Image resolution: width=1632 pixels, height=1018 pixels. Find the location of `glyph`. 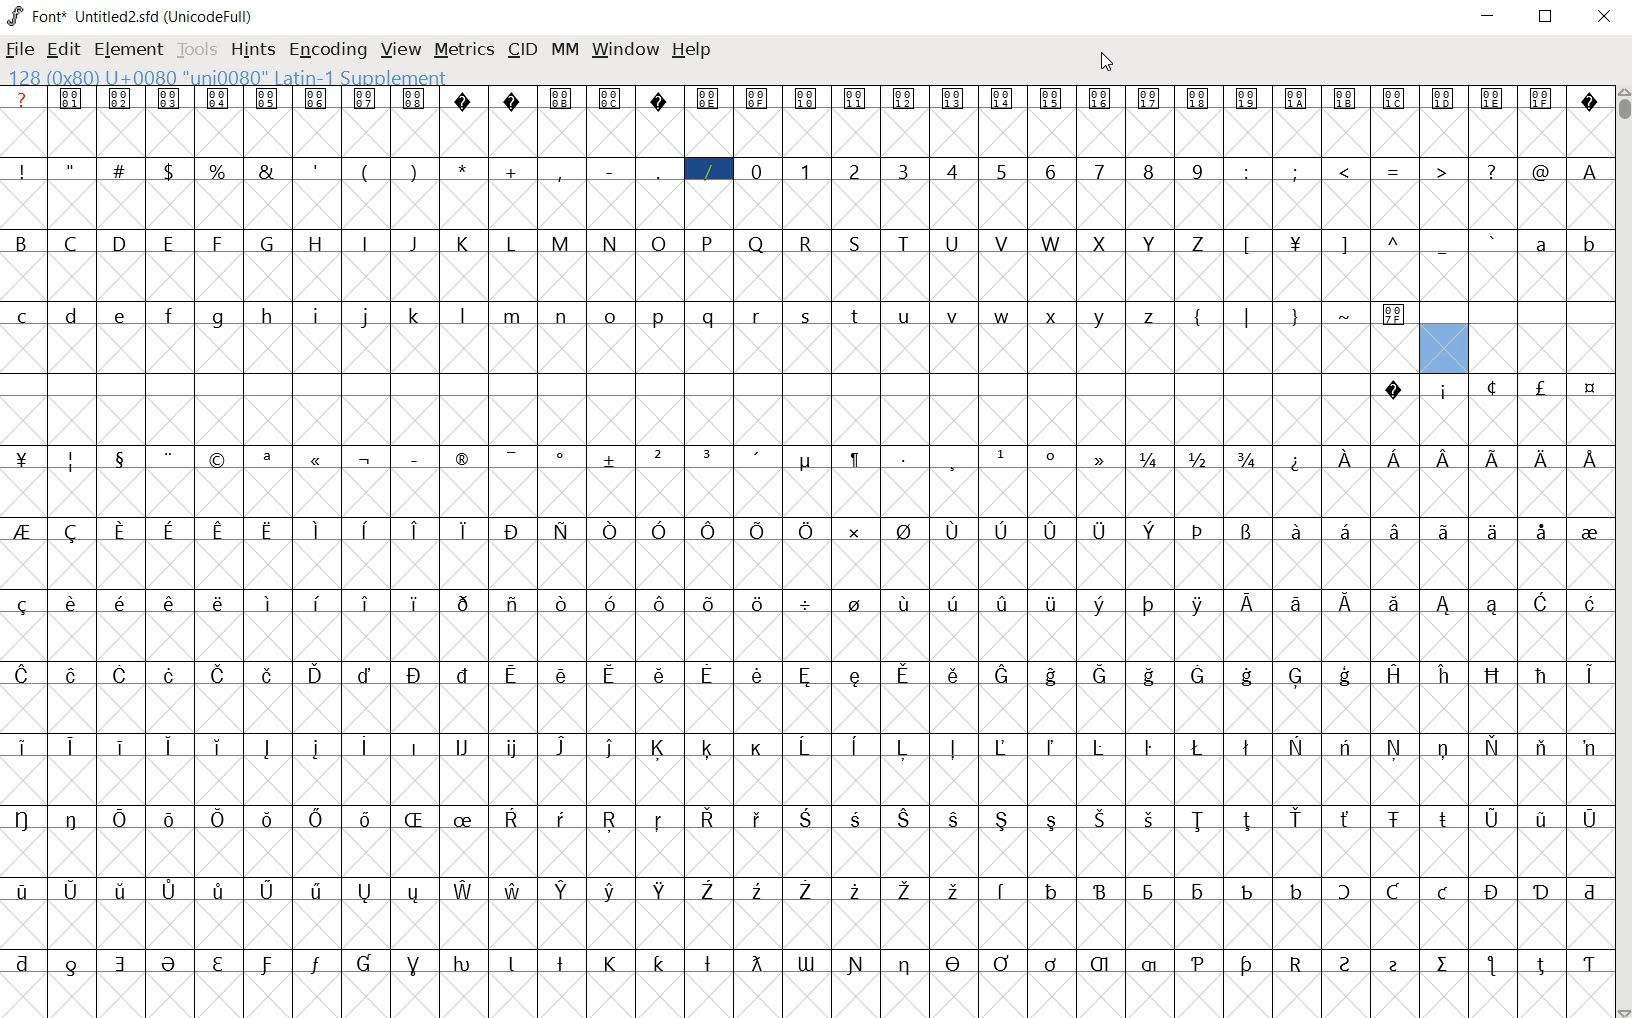

glyph is located at coordinates (953, 603).